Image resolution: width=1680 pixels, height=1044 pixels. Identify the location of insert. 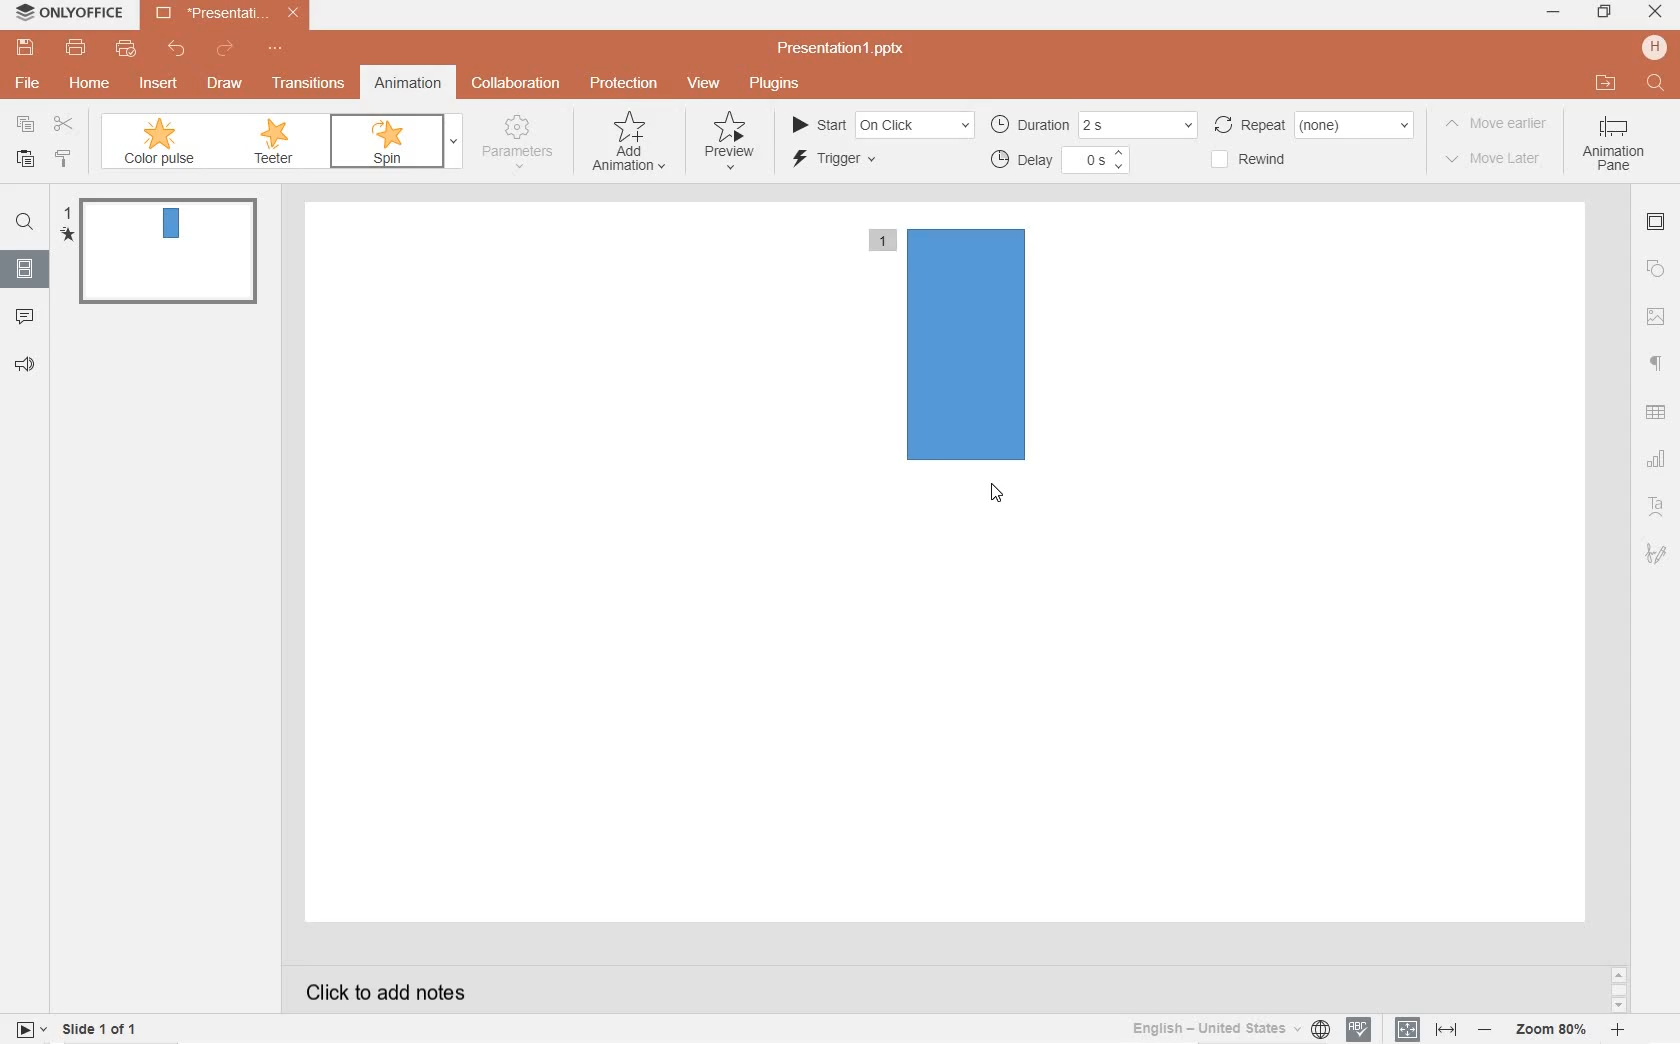
(162, 89).